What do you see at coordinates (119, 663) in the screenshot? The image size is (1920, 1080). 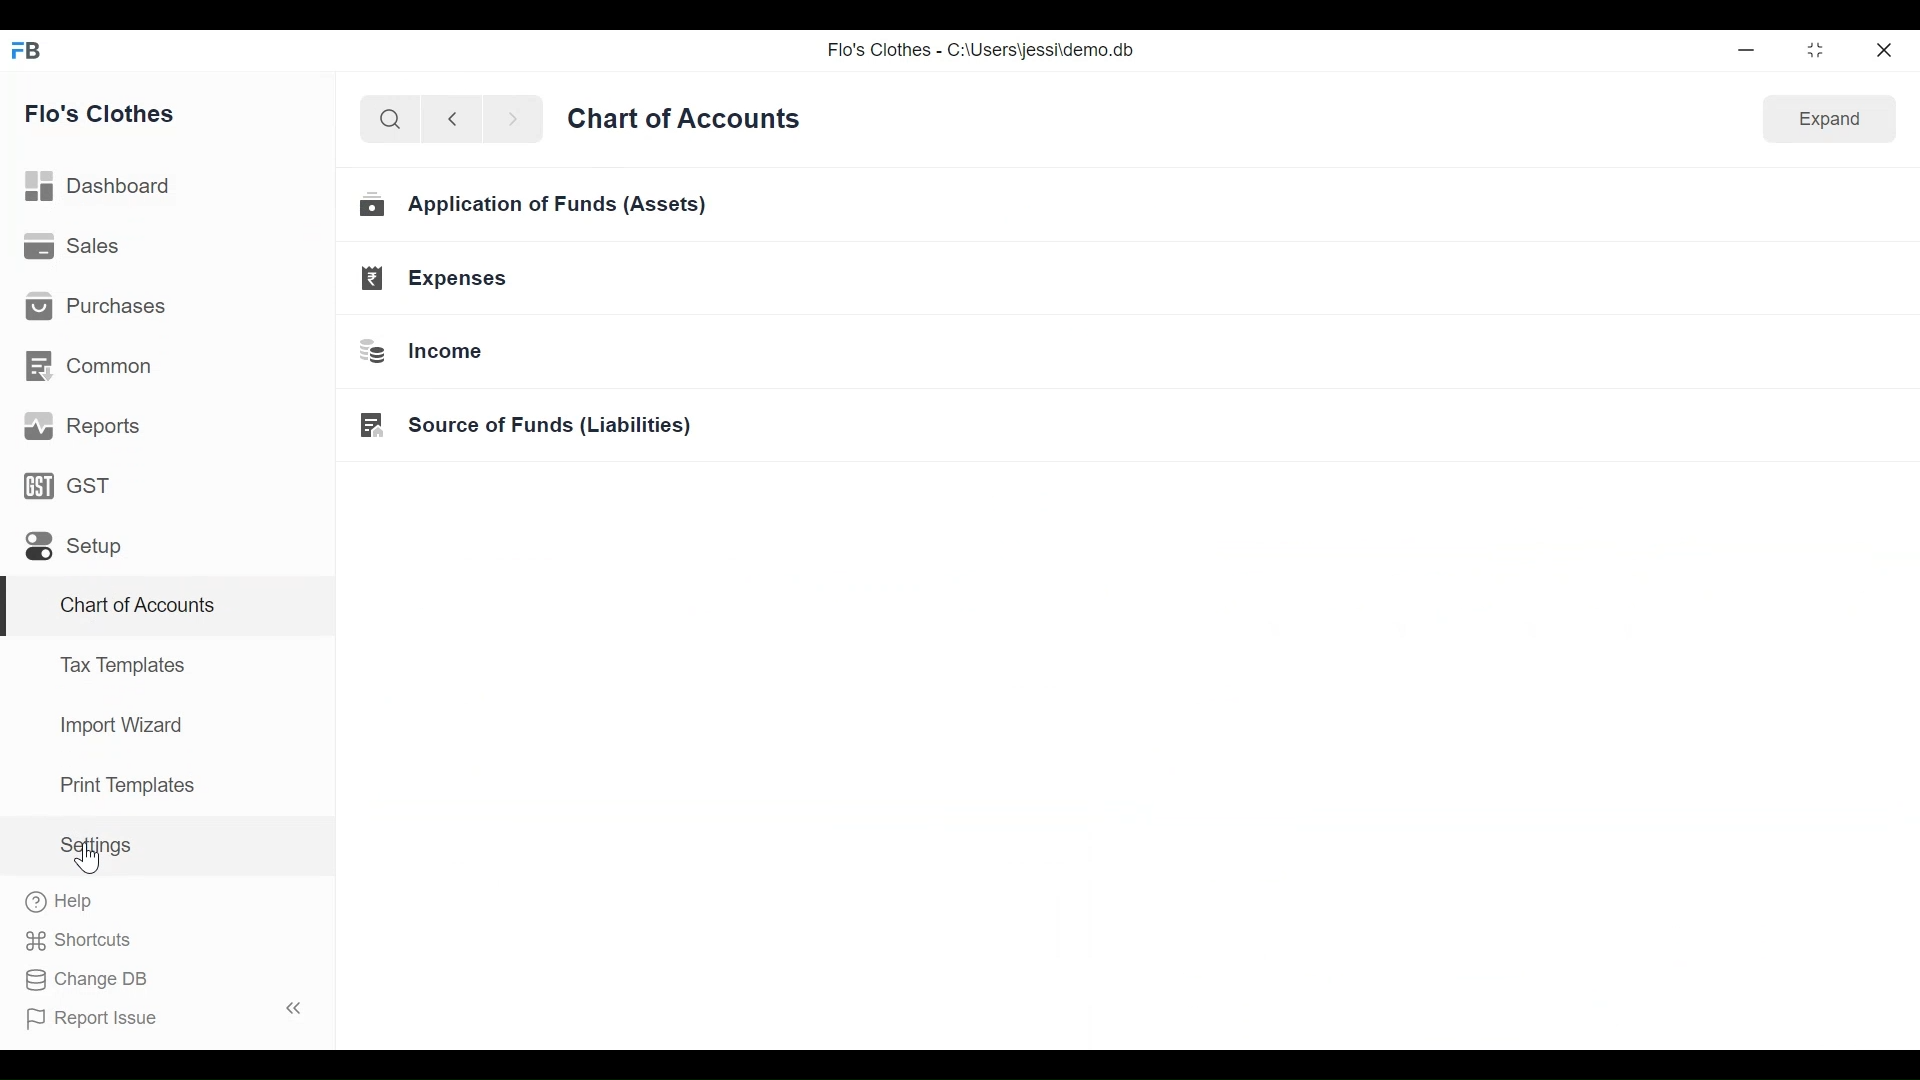 I see `tax templates` at bounding box center [119, 663].